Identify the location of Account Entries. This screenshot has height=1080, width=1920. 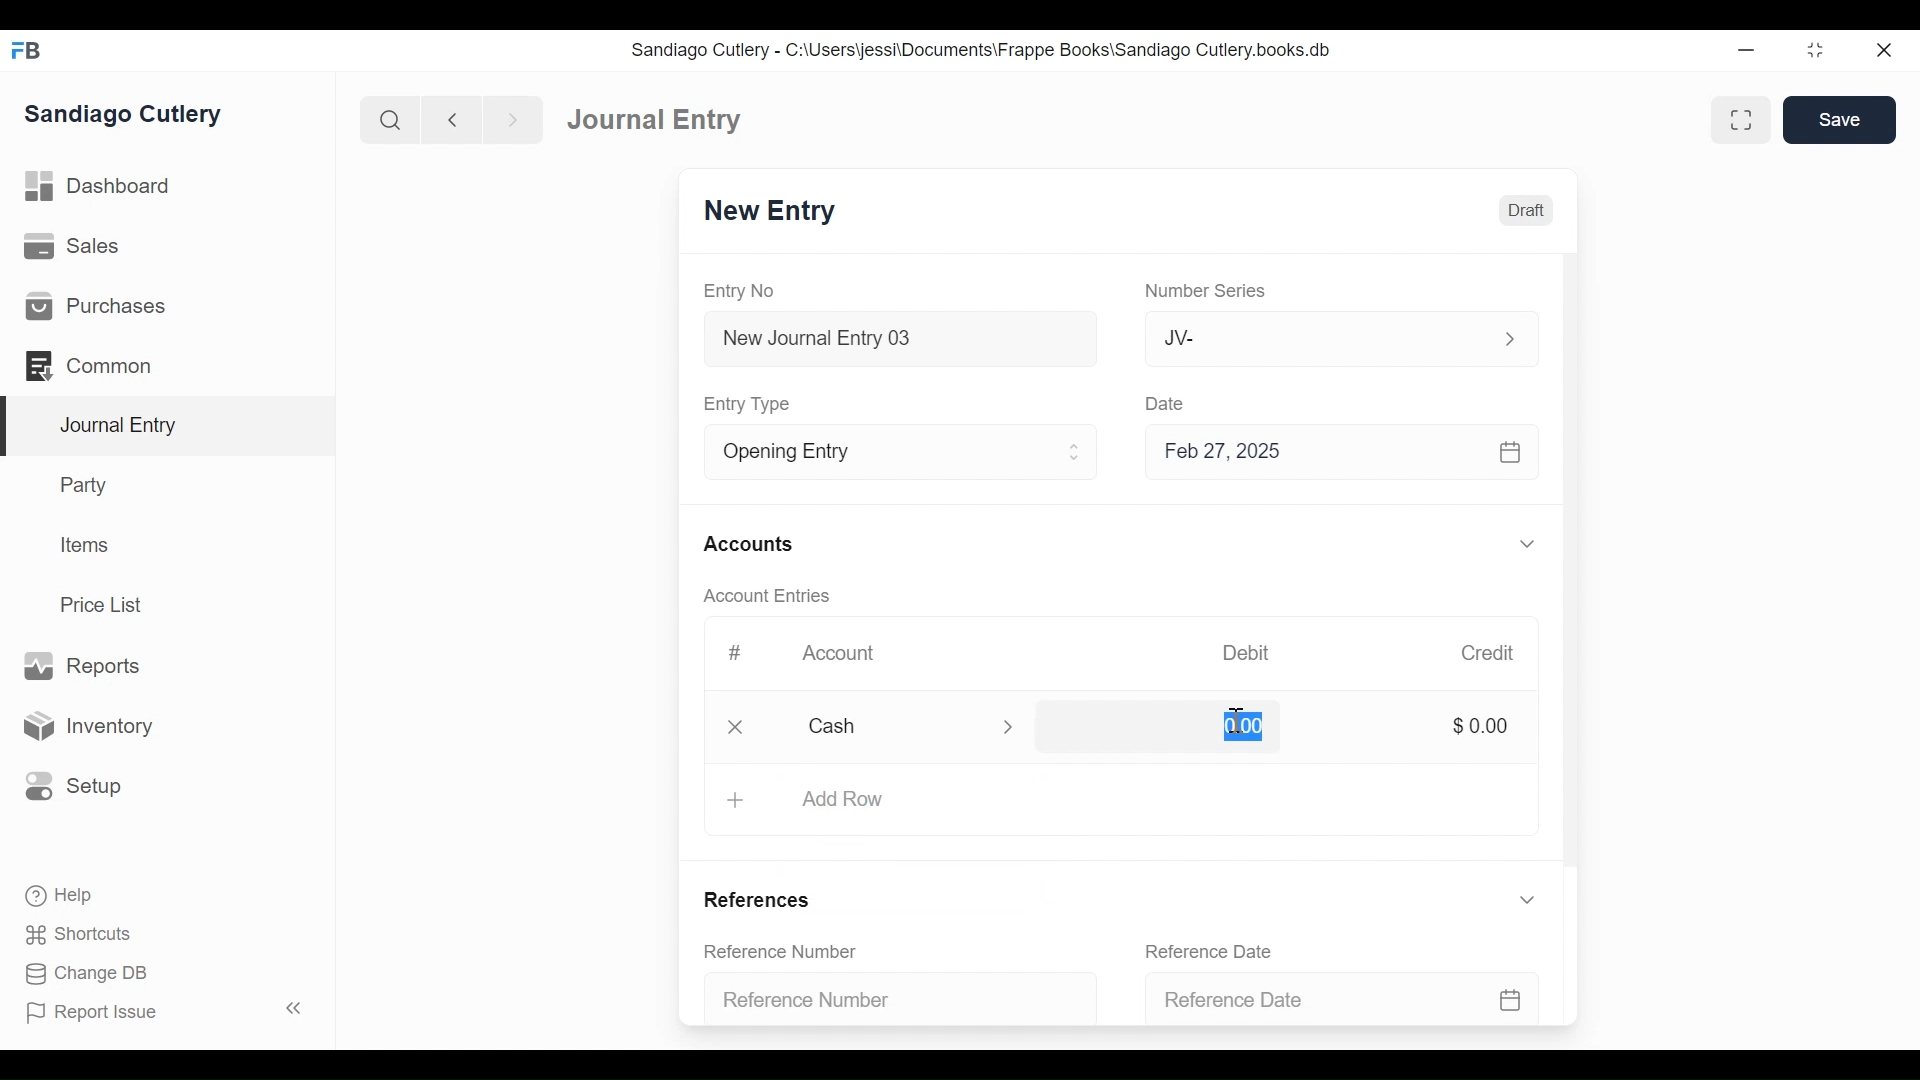
(765, 596).